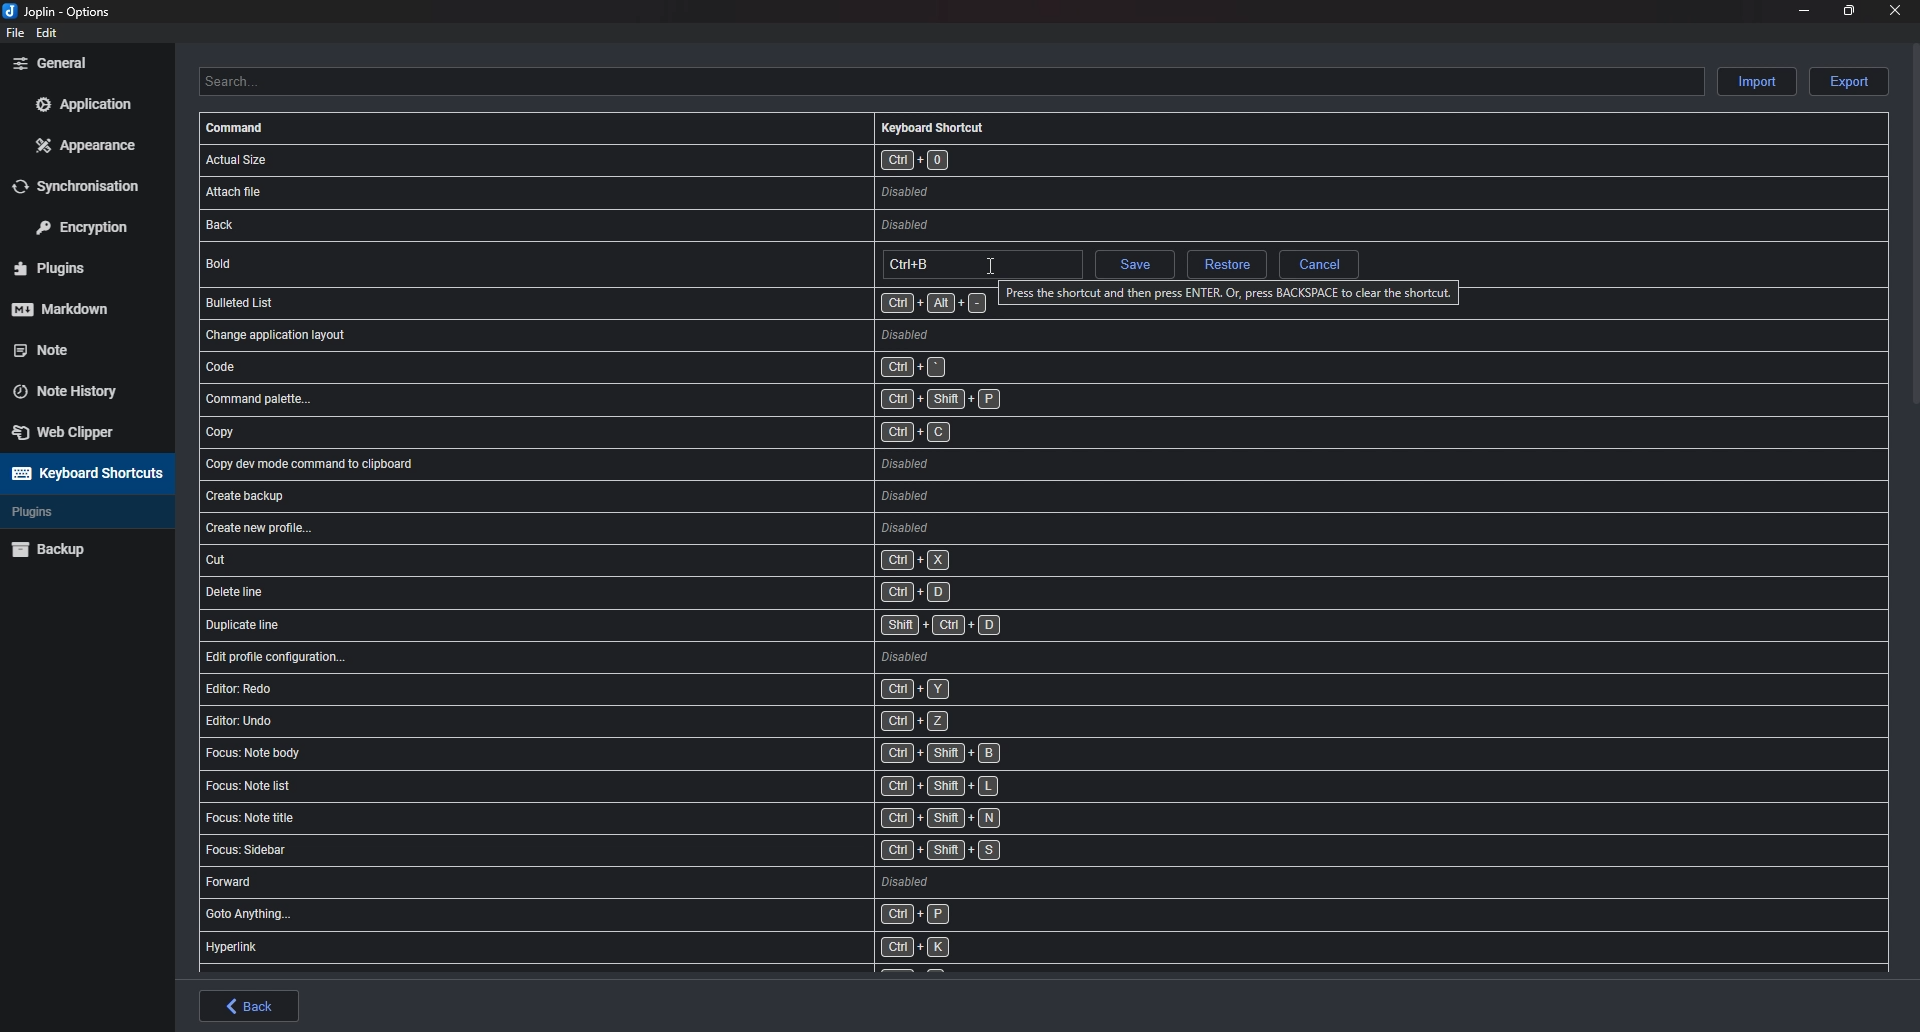 The image size is (1920, 1032). Describe the element at coordinates (84, 473) in the screenshot. I see `Keyboard shortcuts` at that location.